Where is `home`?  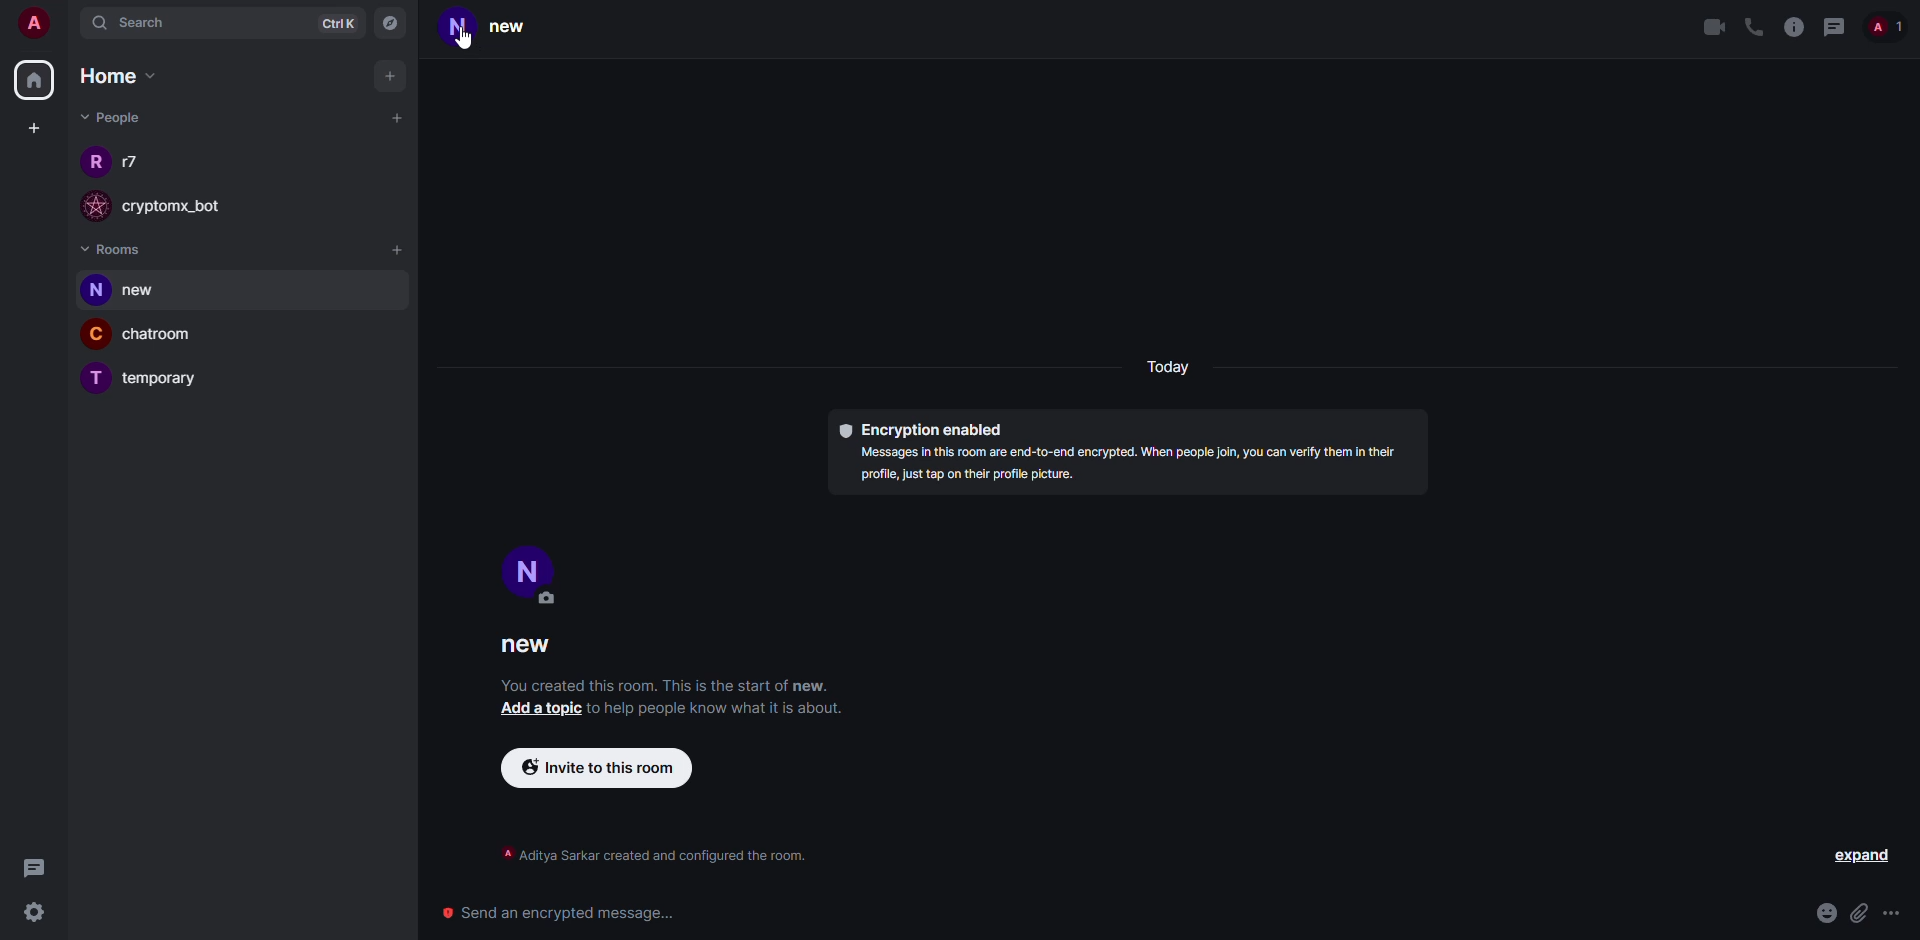 home is located at coordinates (38, 77).